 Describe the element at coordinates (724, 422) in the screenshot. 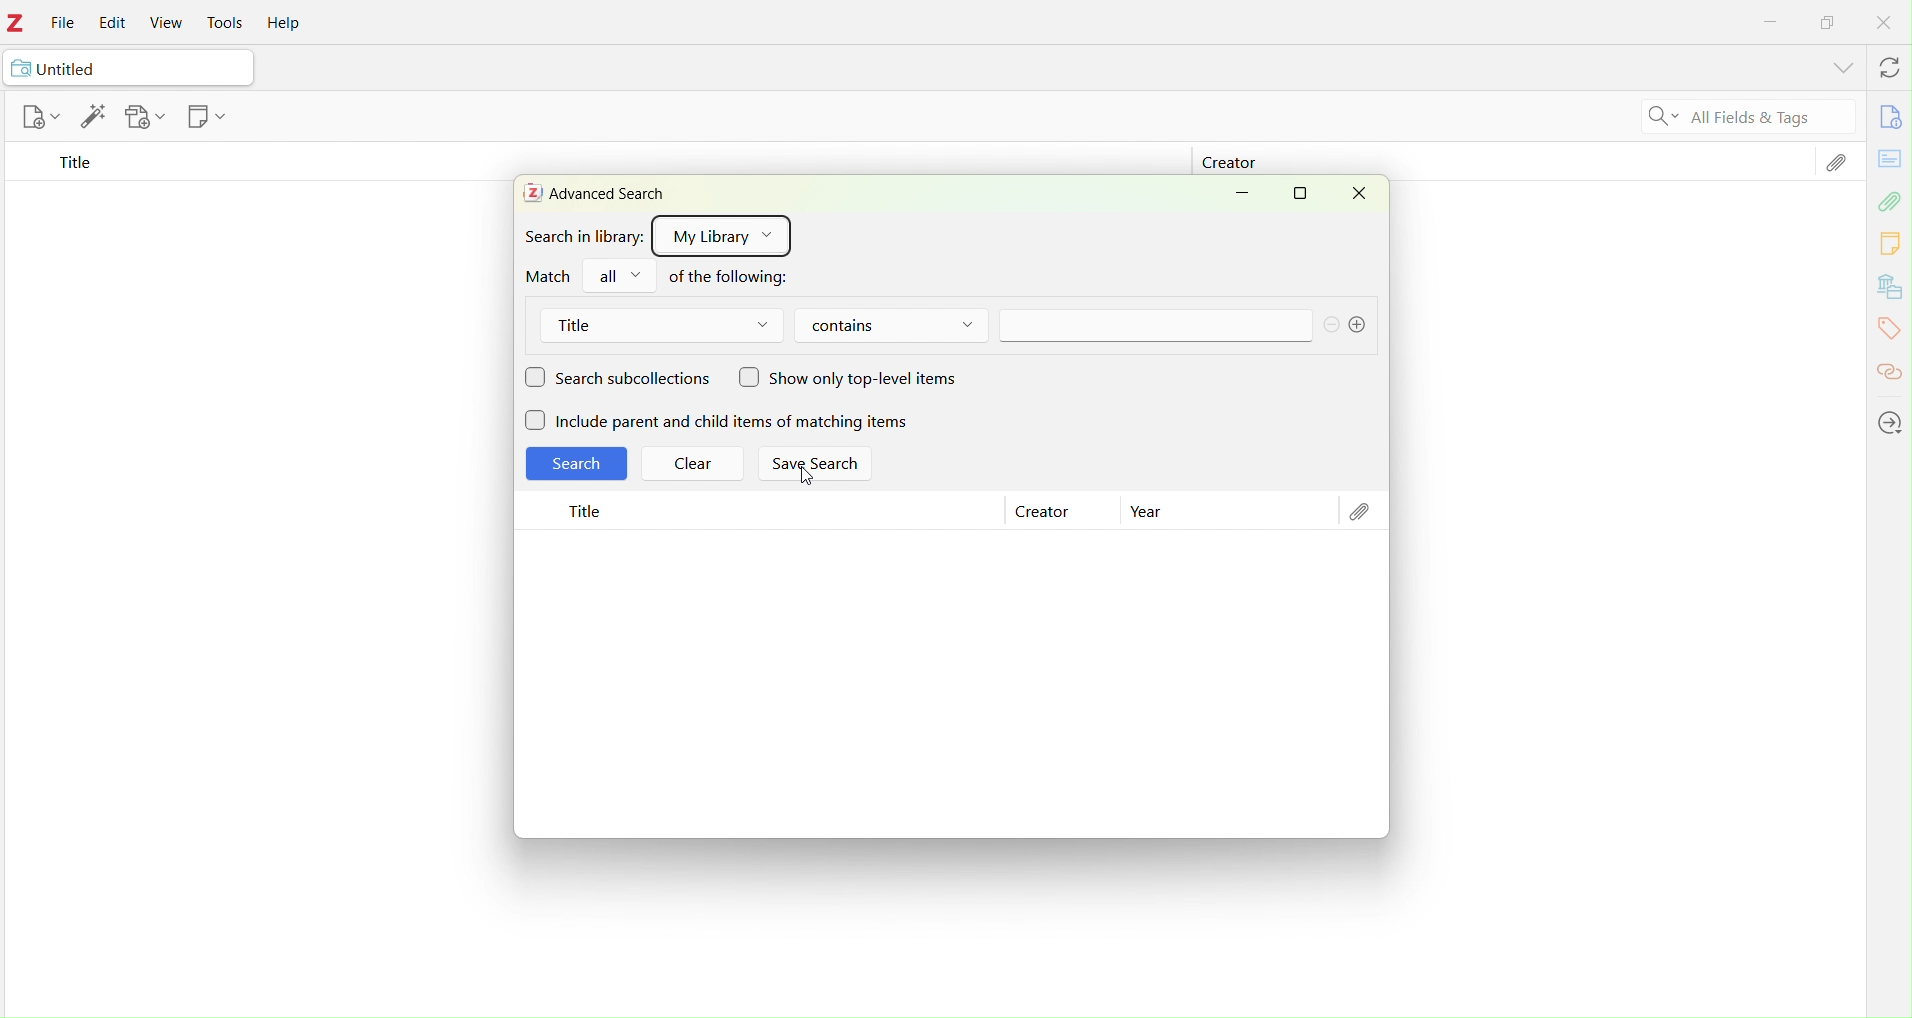

I see `include parent and child items of matching items` at that location.